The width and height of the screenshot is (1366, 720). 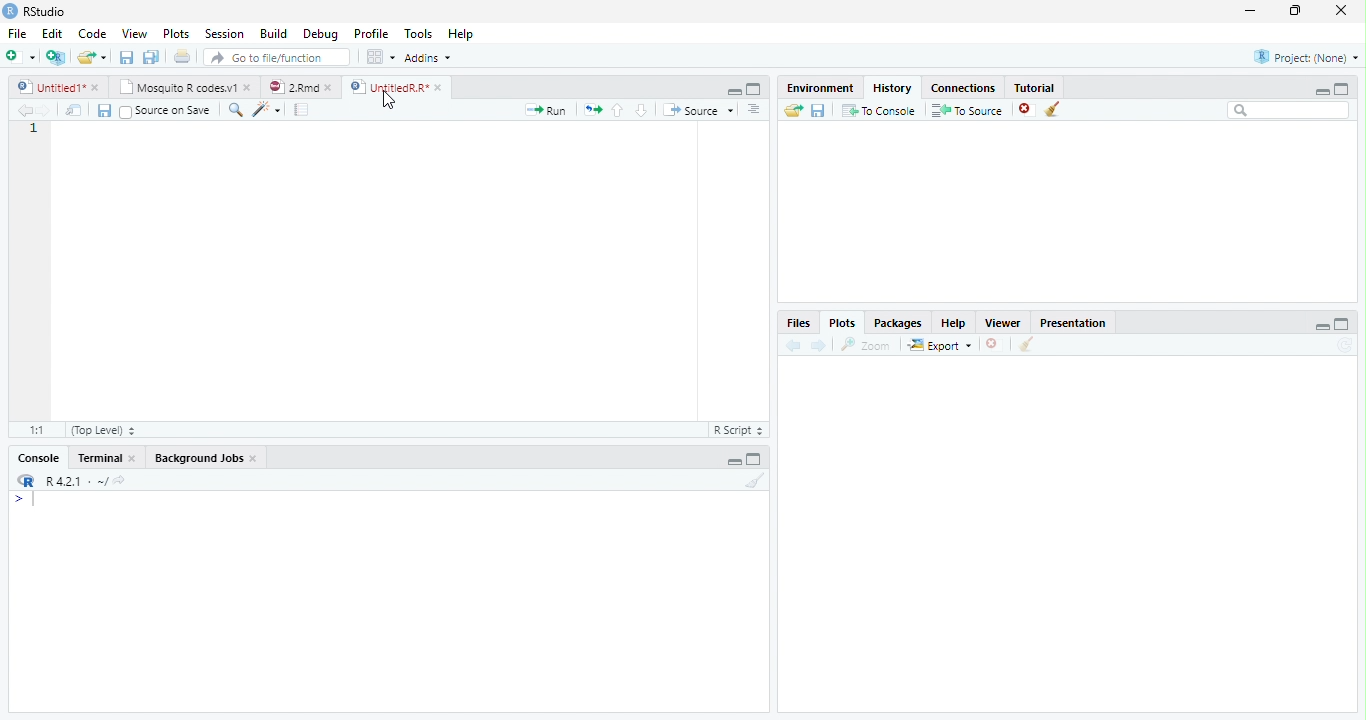 I want to click on Code, so click(x=95, y=35).